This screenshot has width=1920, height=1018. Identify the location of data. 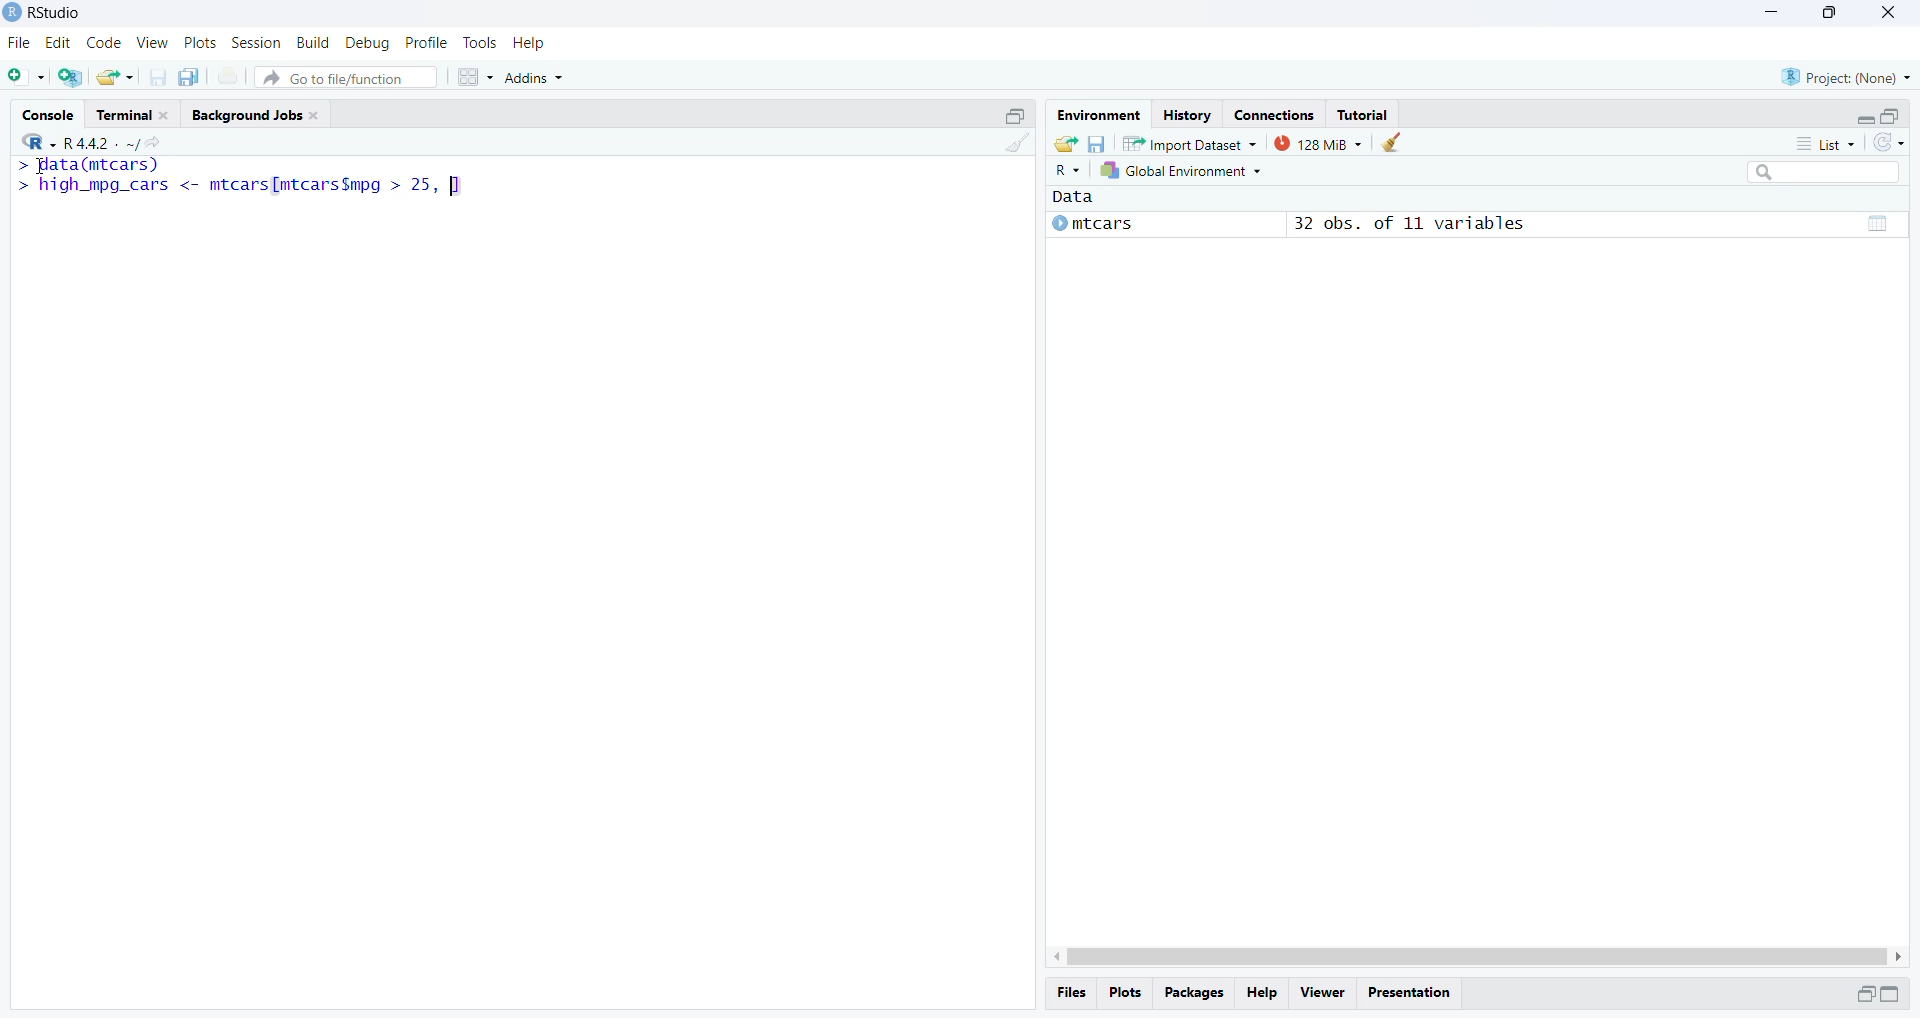
(1876, 224).